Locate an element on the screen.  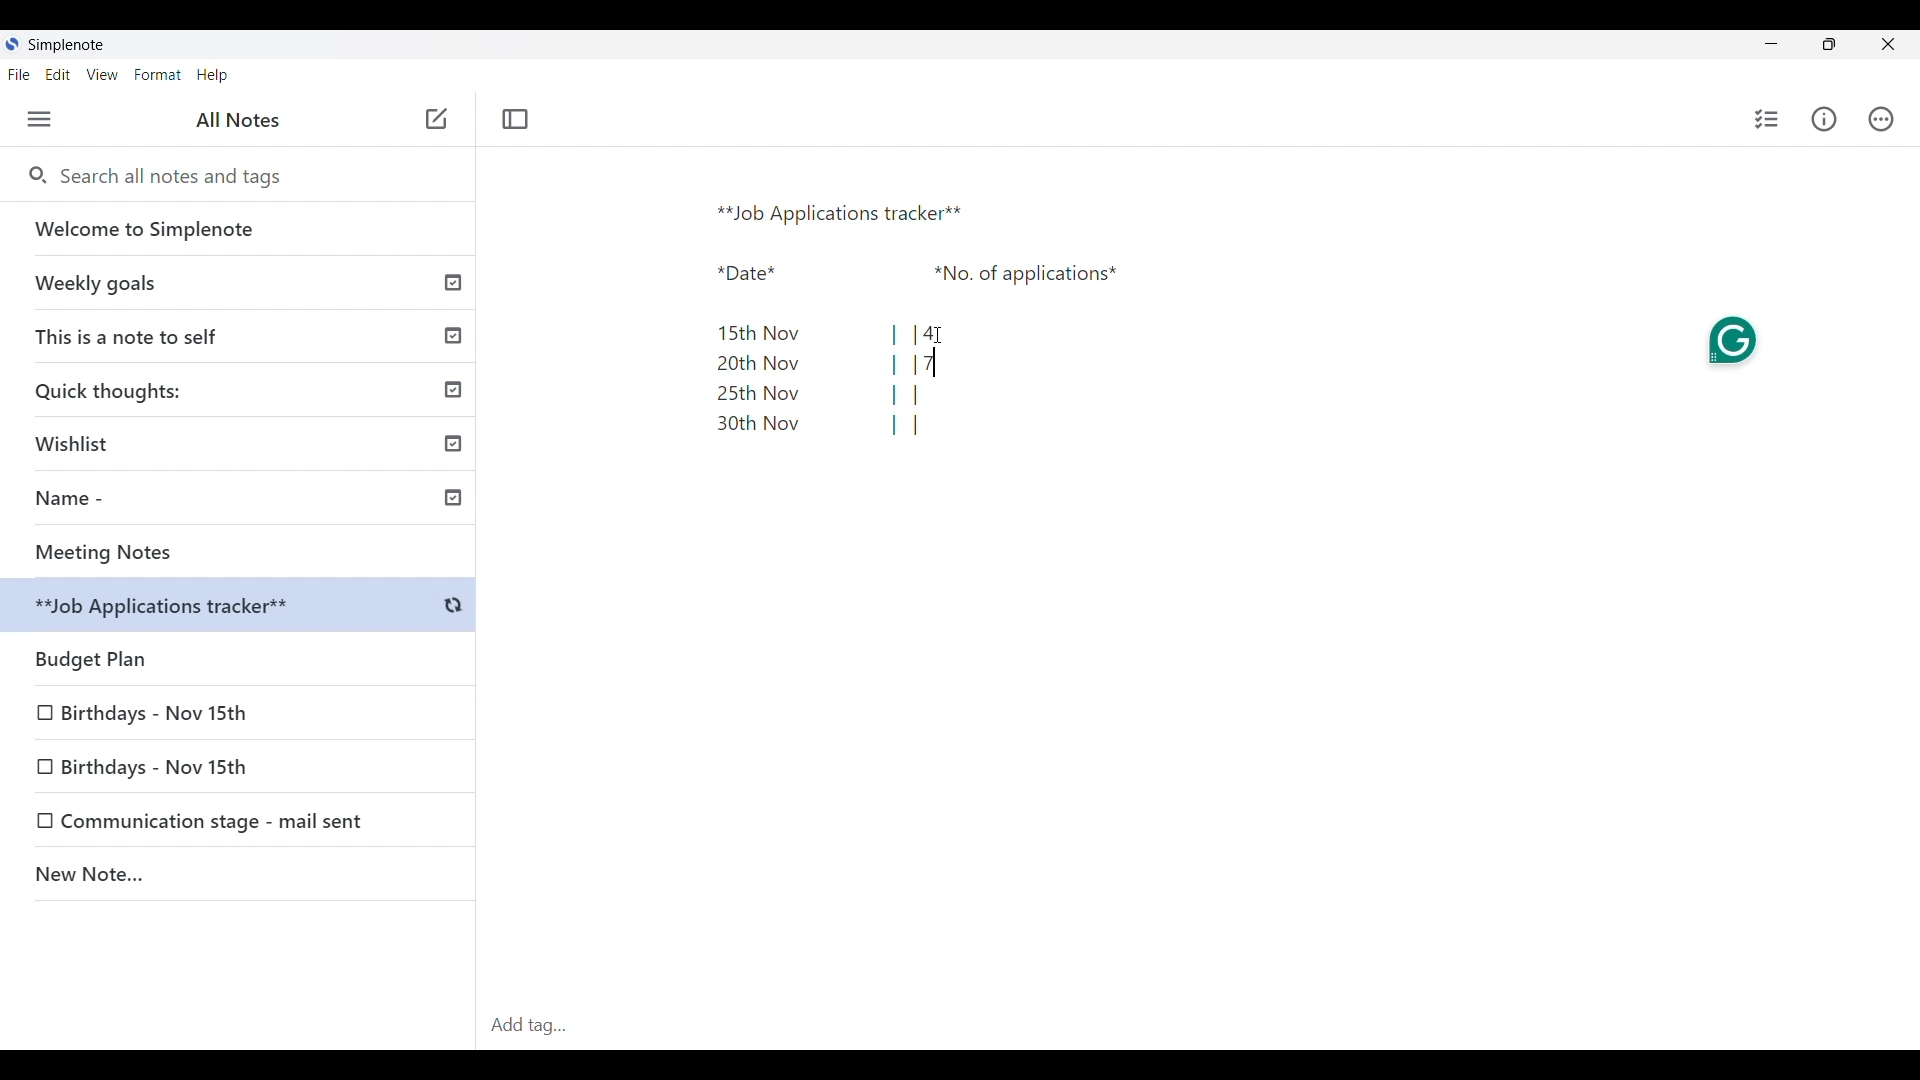
Meeting Notes is located at coordinates (245, 552).